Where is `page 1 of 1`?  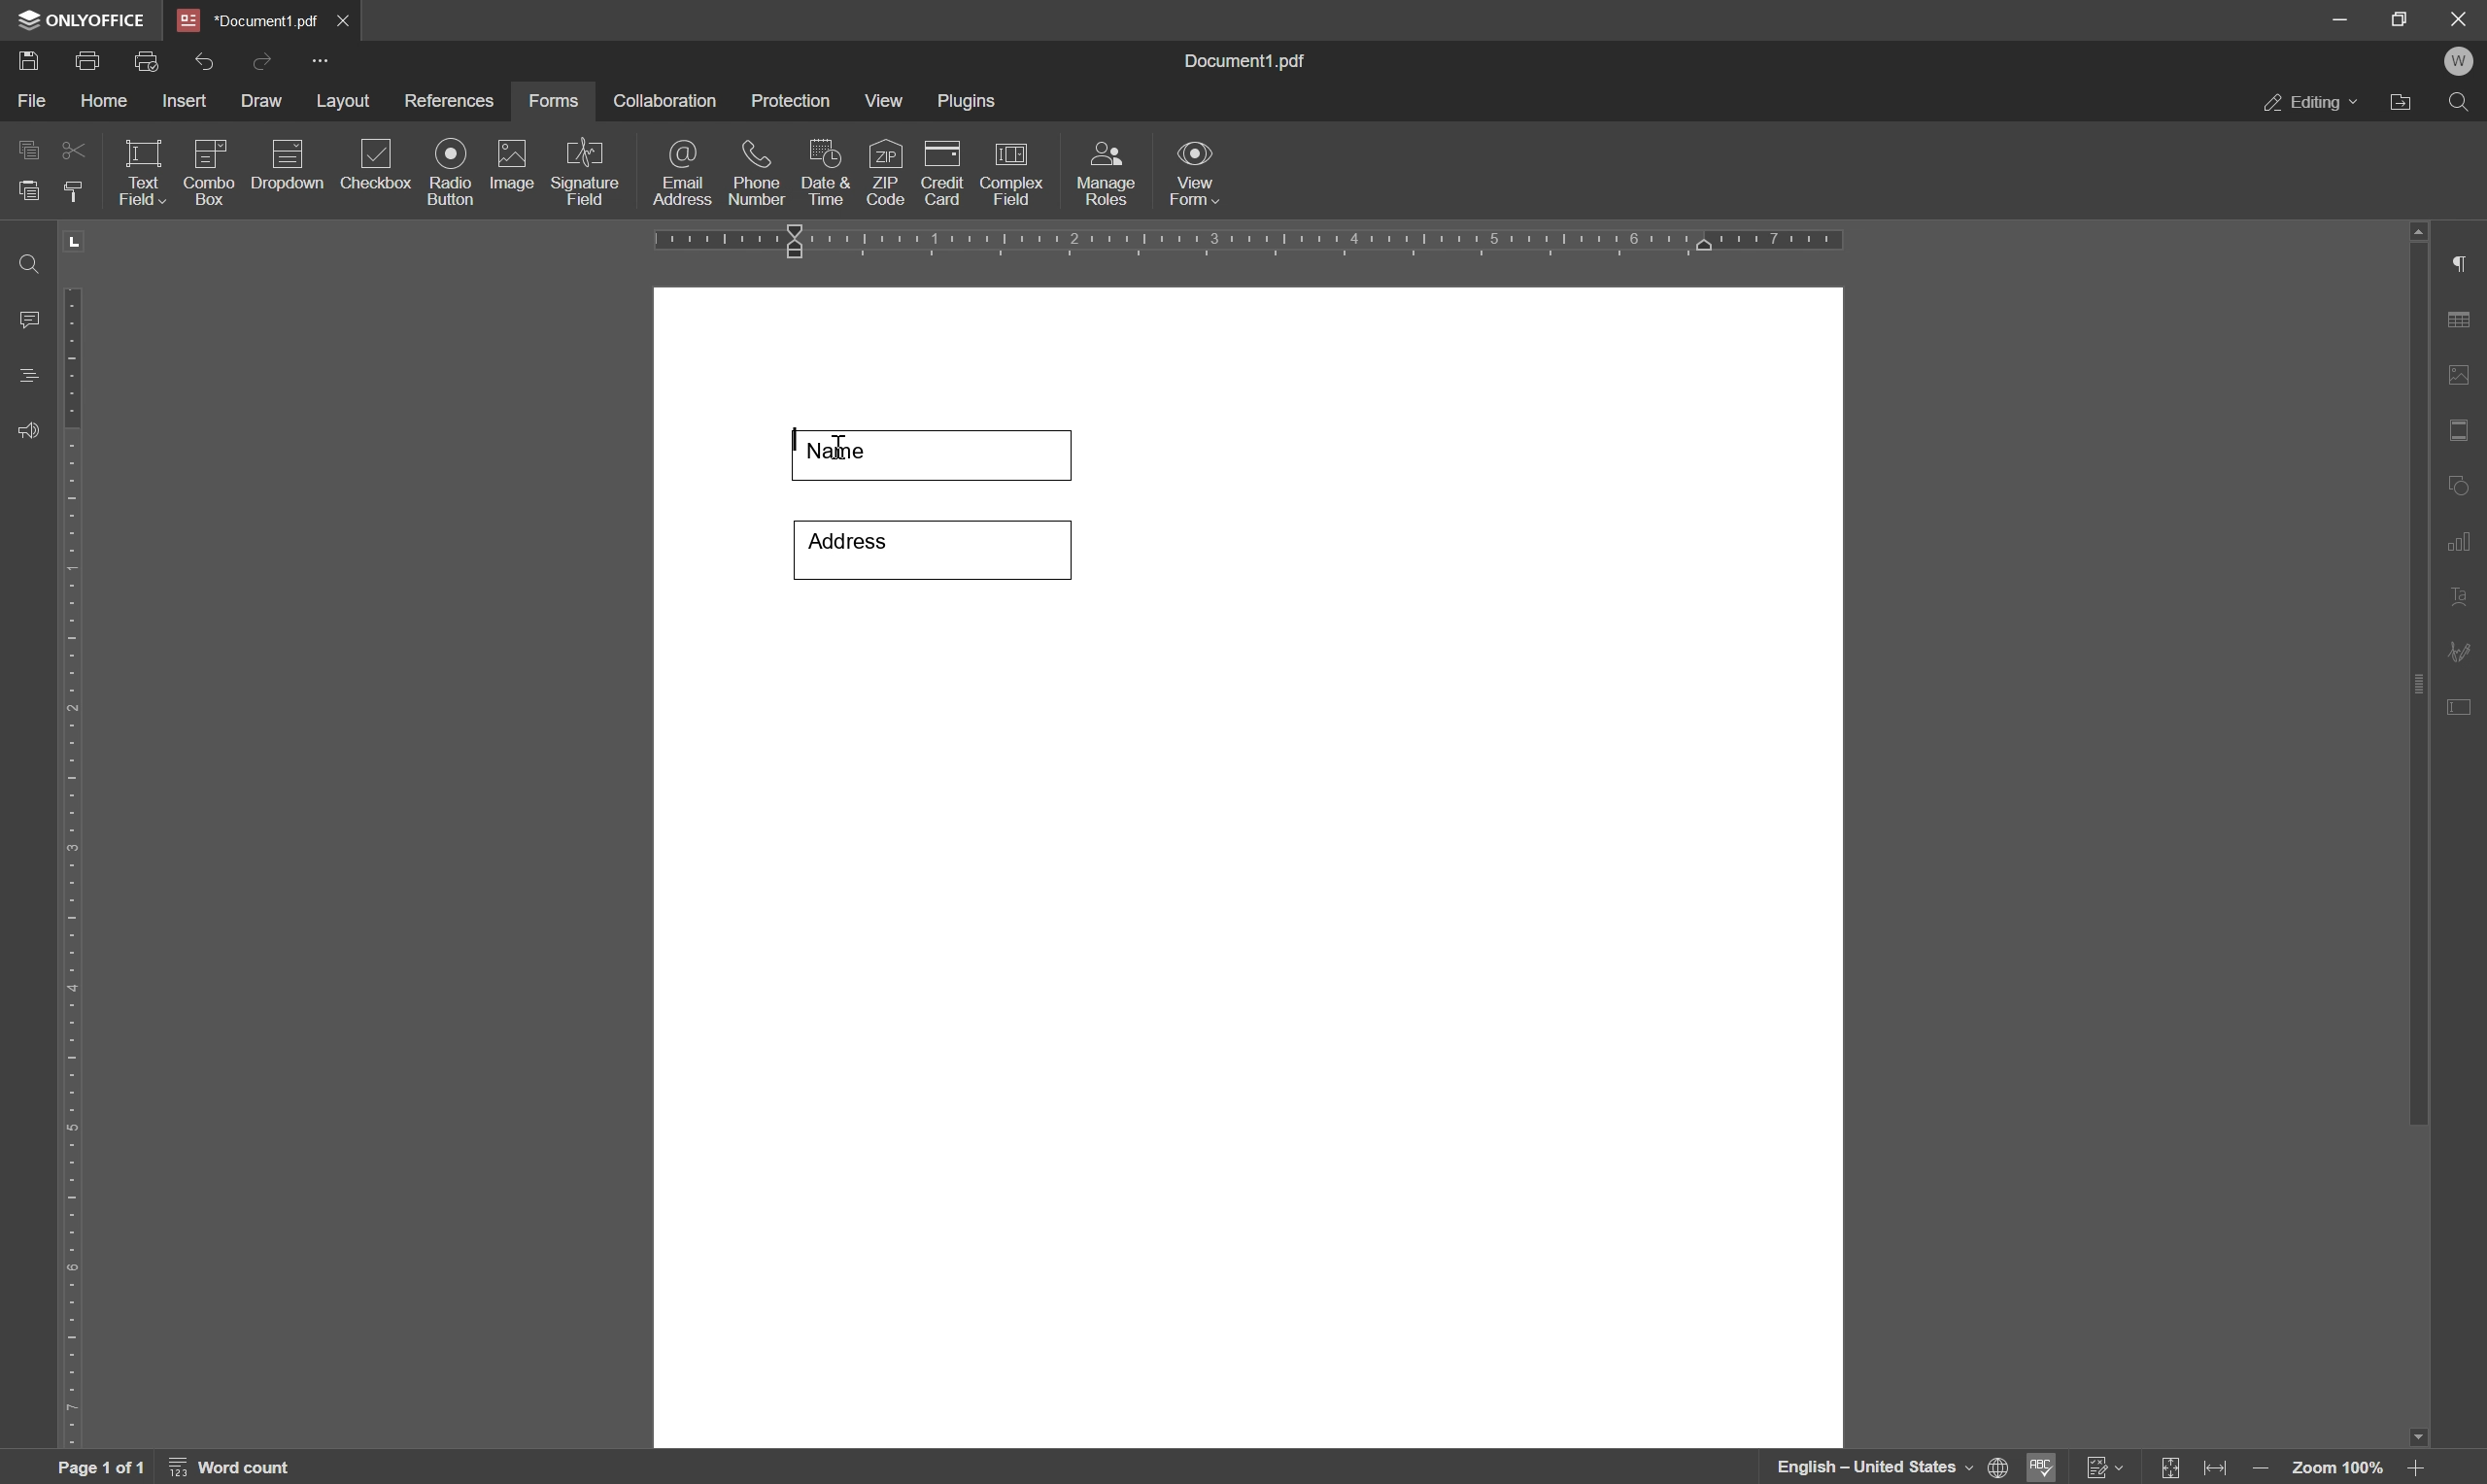 page 1 of 1 is located at coordinates (100, 1468).